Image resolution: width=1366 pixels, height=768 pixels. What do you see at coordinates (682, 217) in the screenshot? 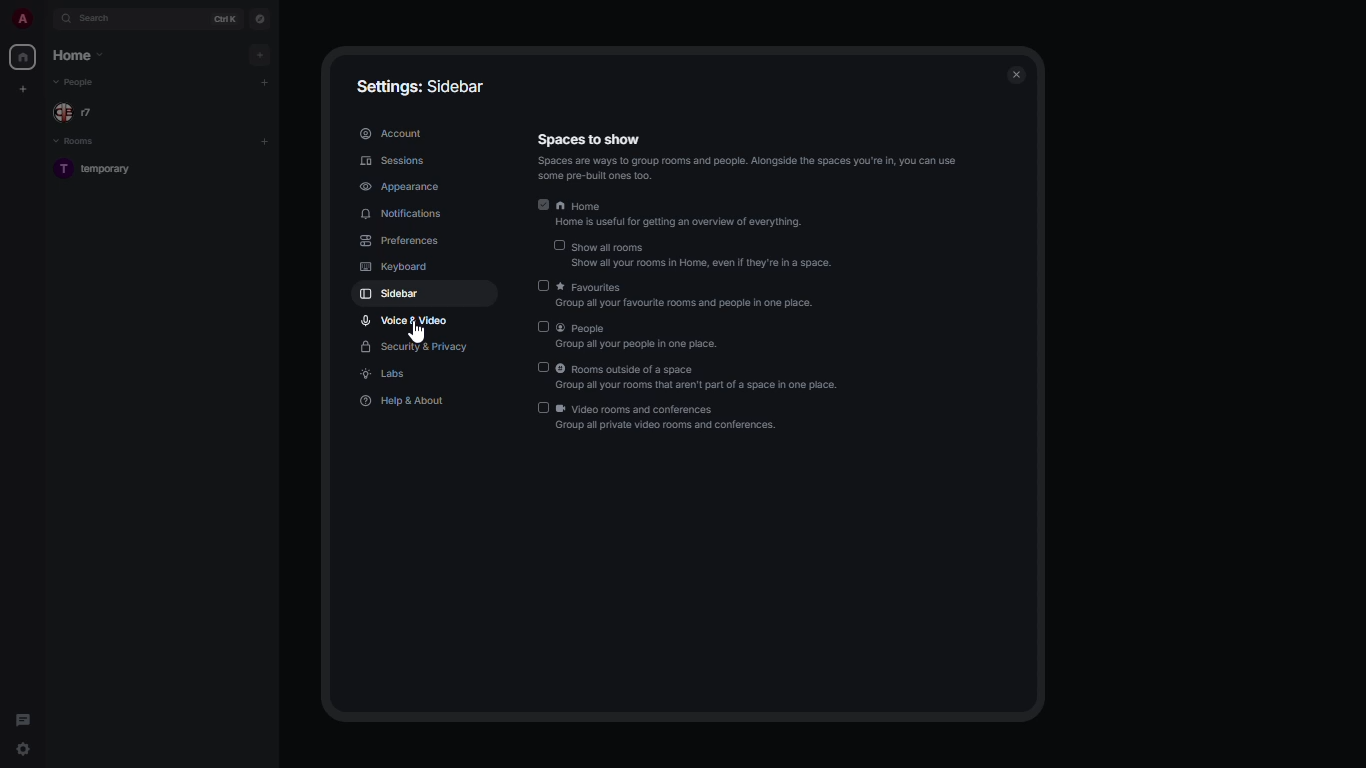
I see `home` at bounding box center [682, 217].